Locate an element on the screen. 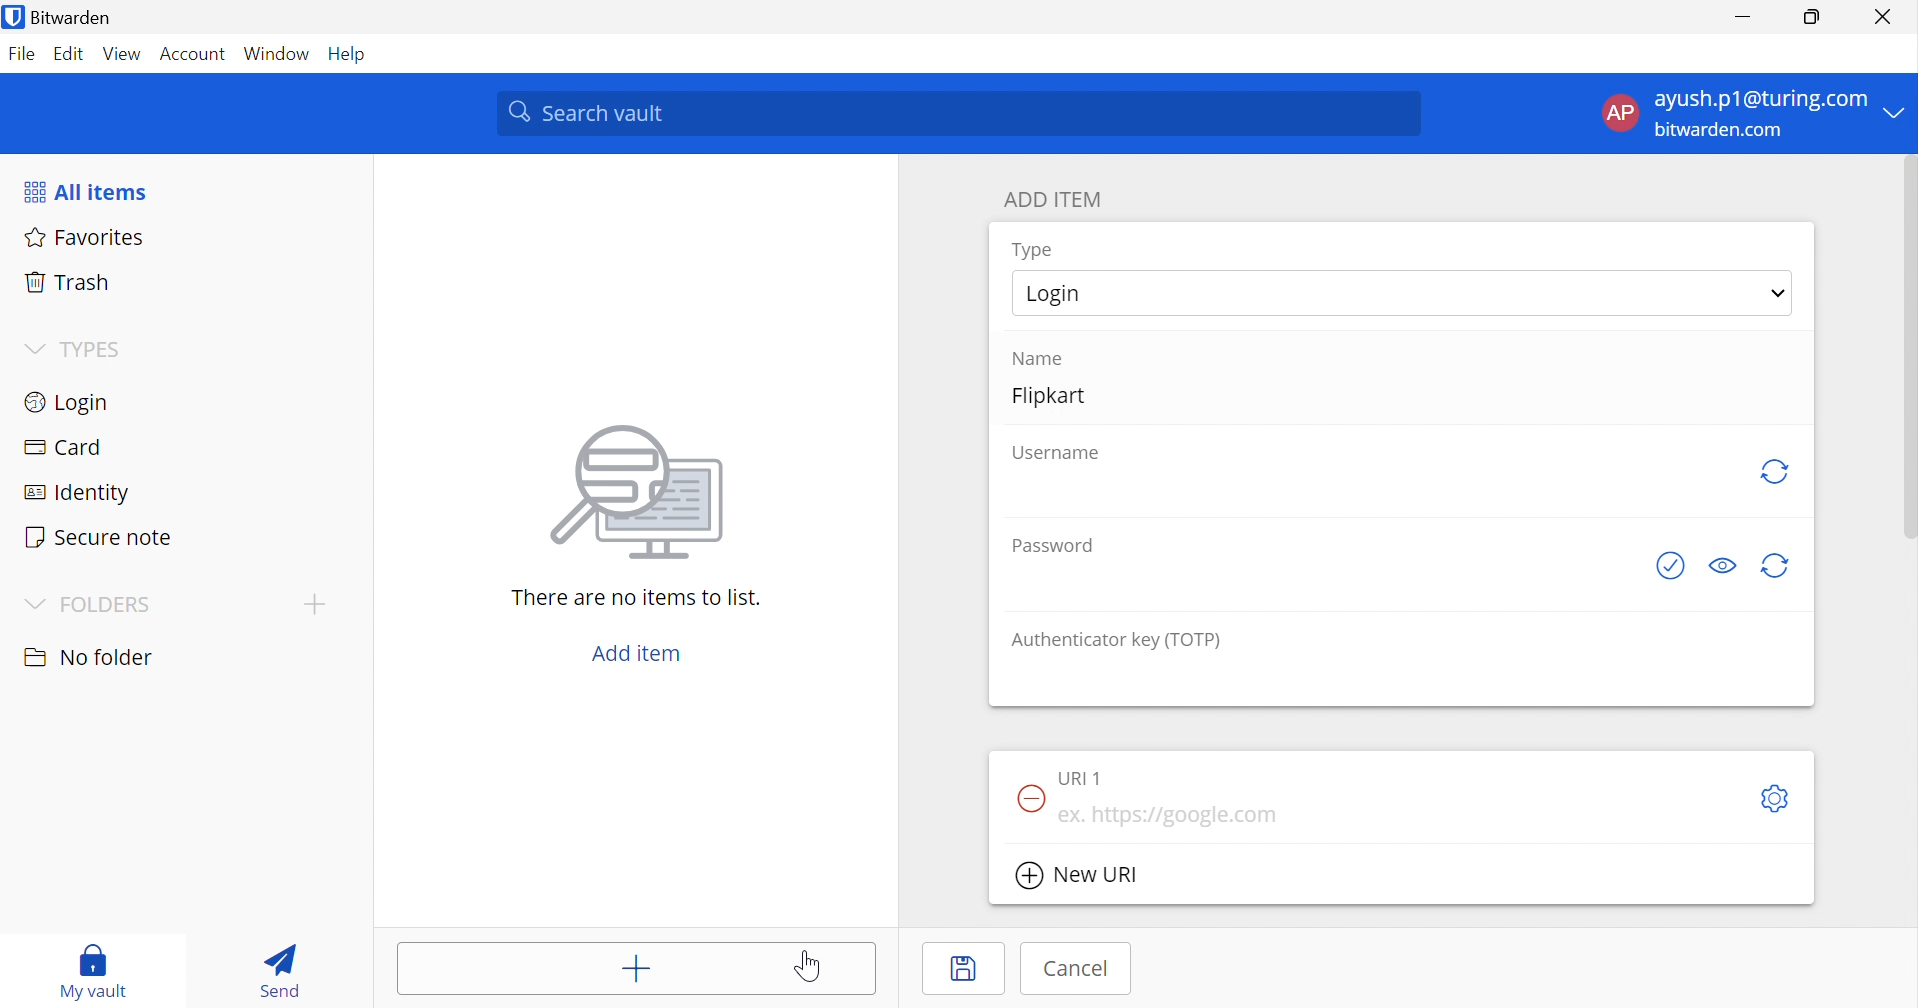 This screenshot has height=1008, width=1918. AP is located at coordinates (1619, 112).